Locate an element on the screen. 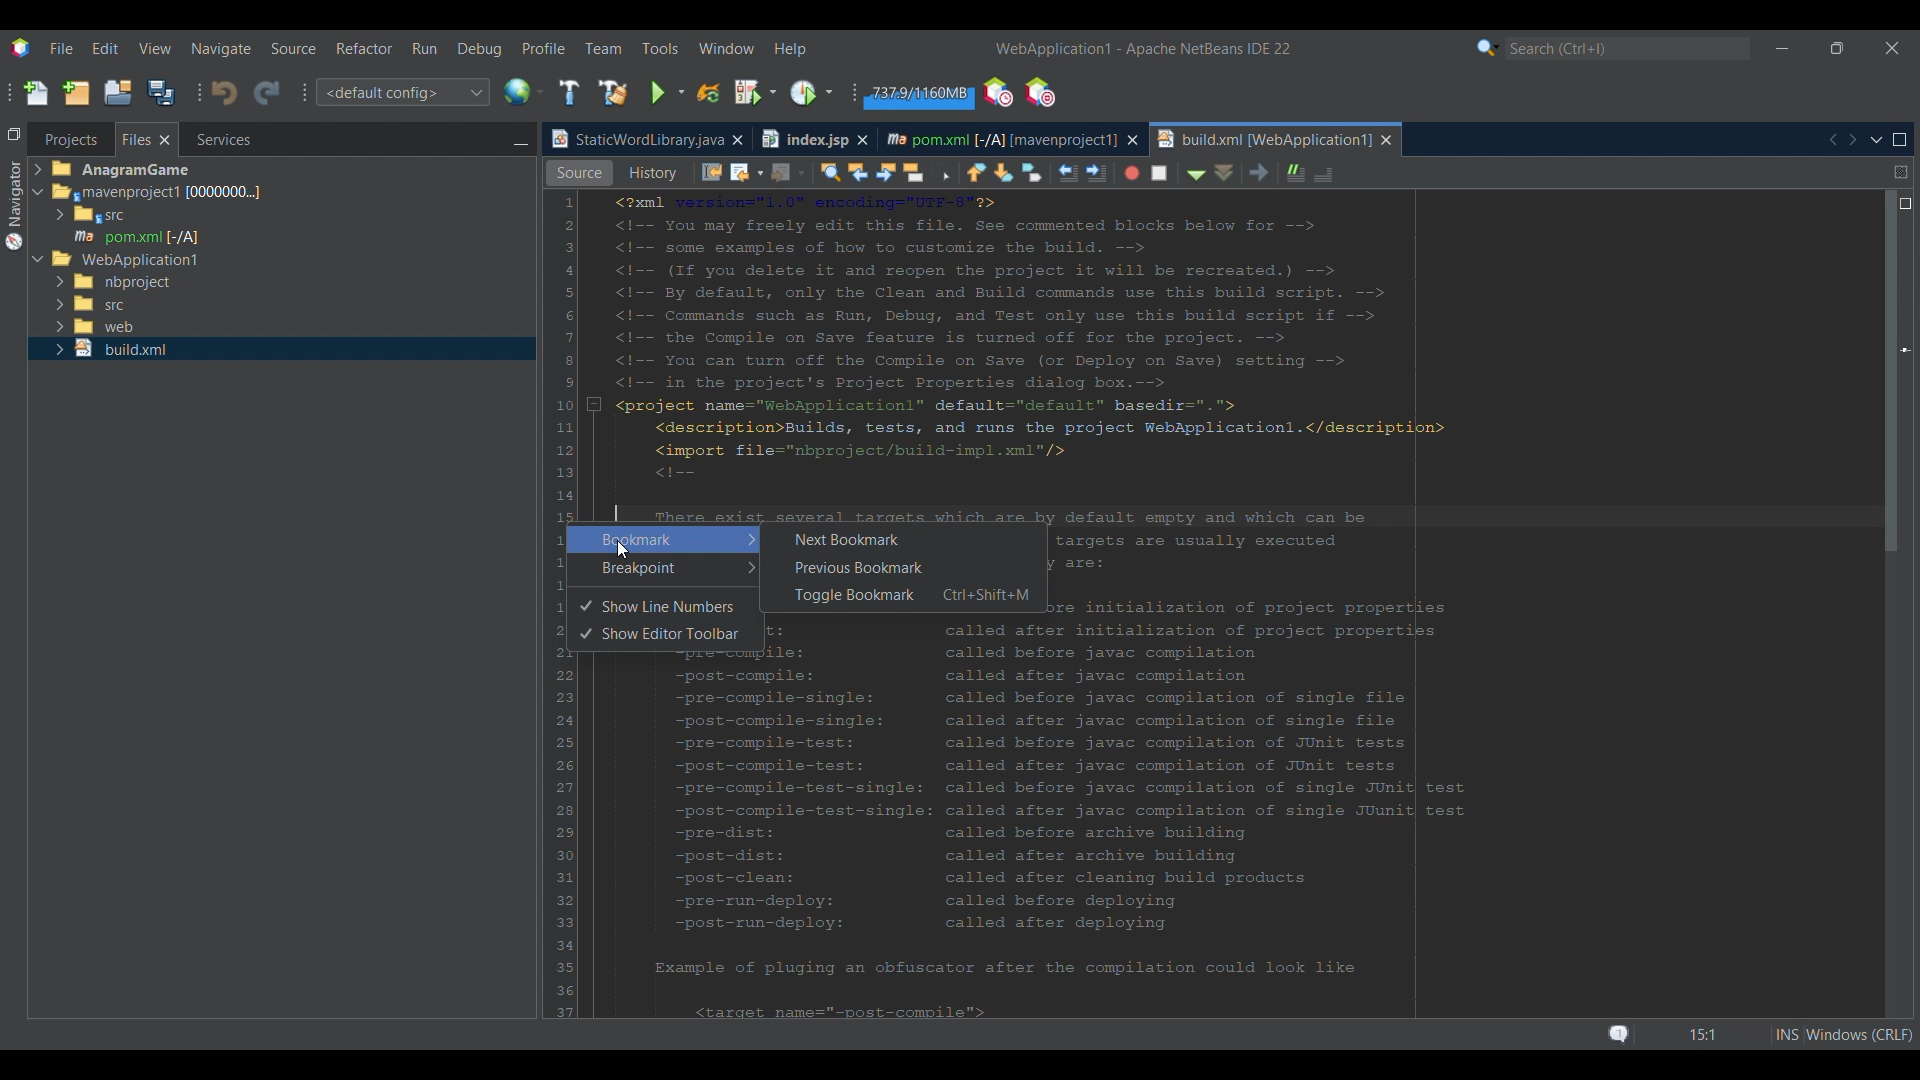  New file is located at coordinates (35, 93).